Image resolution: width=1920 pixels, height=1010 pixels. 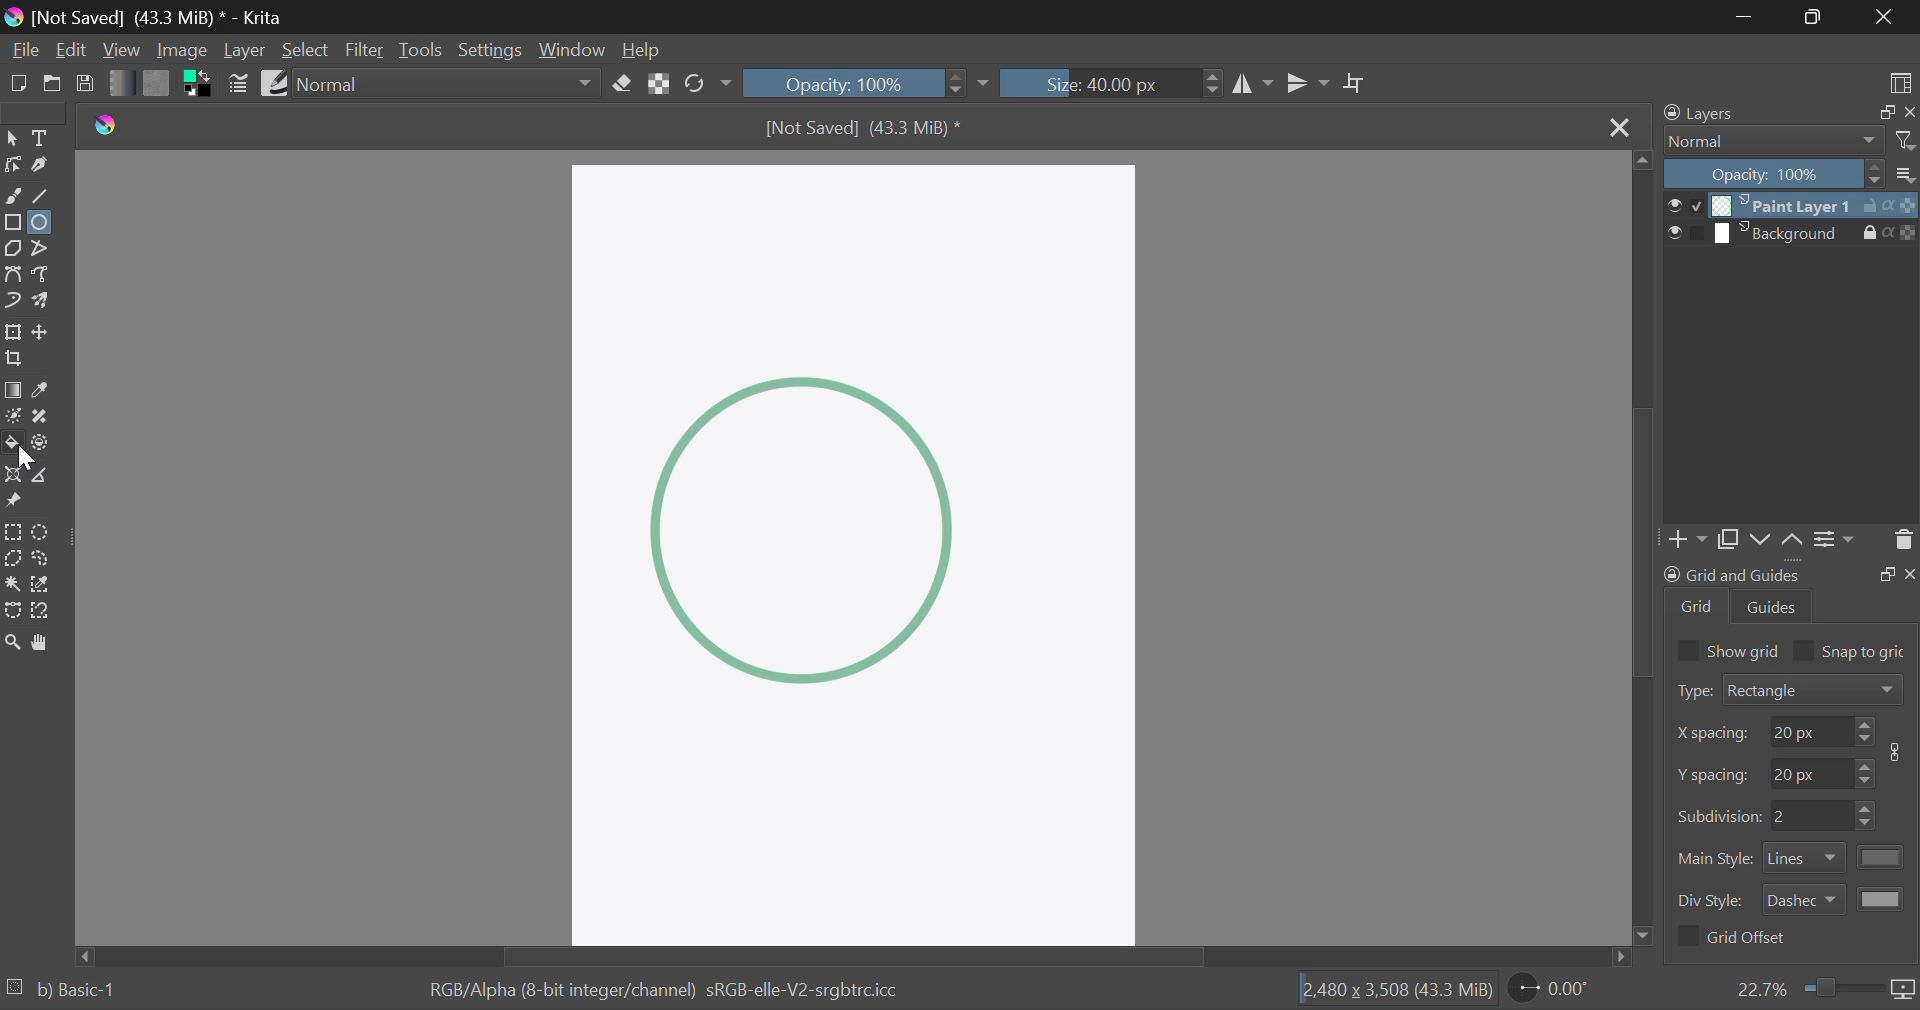 I want to click on Horizontal Mirror Flip, so click(x=1309, y=83).